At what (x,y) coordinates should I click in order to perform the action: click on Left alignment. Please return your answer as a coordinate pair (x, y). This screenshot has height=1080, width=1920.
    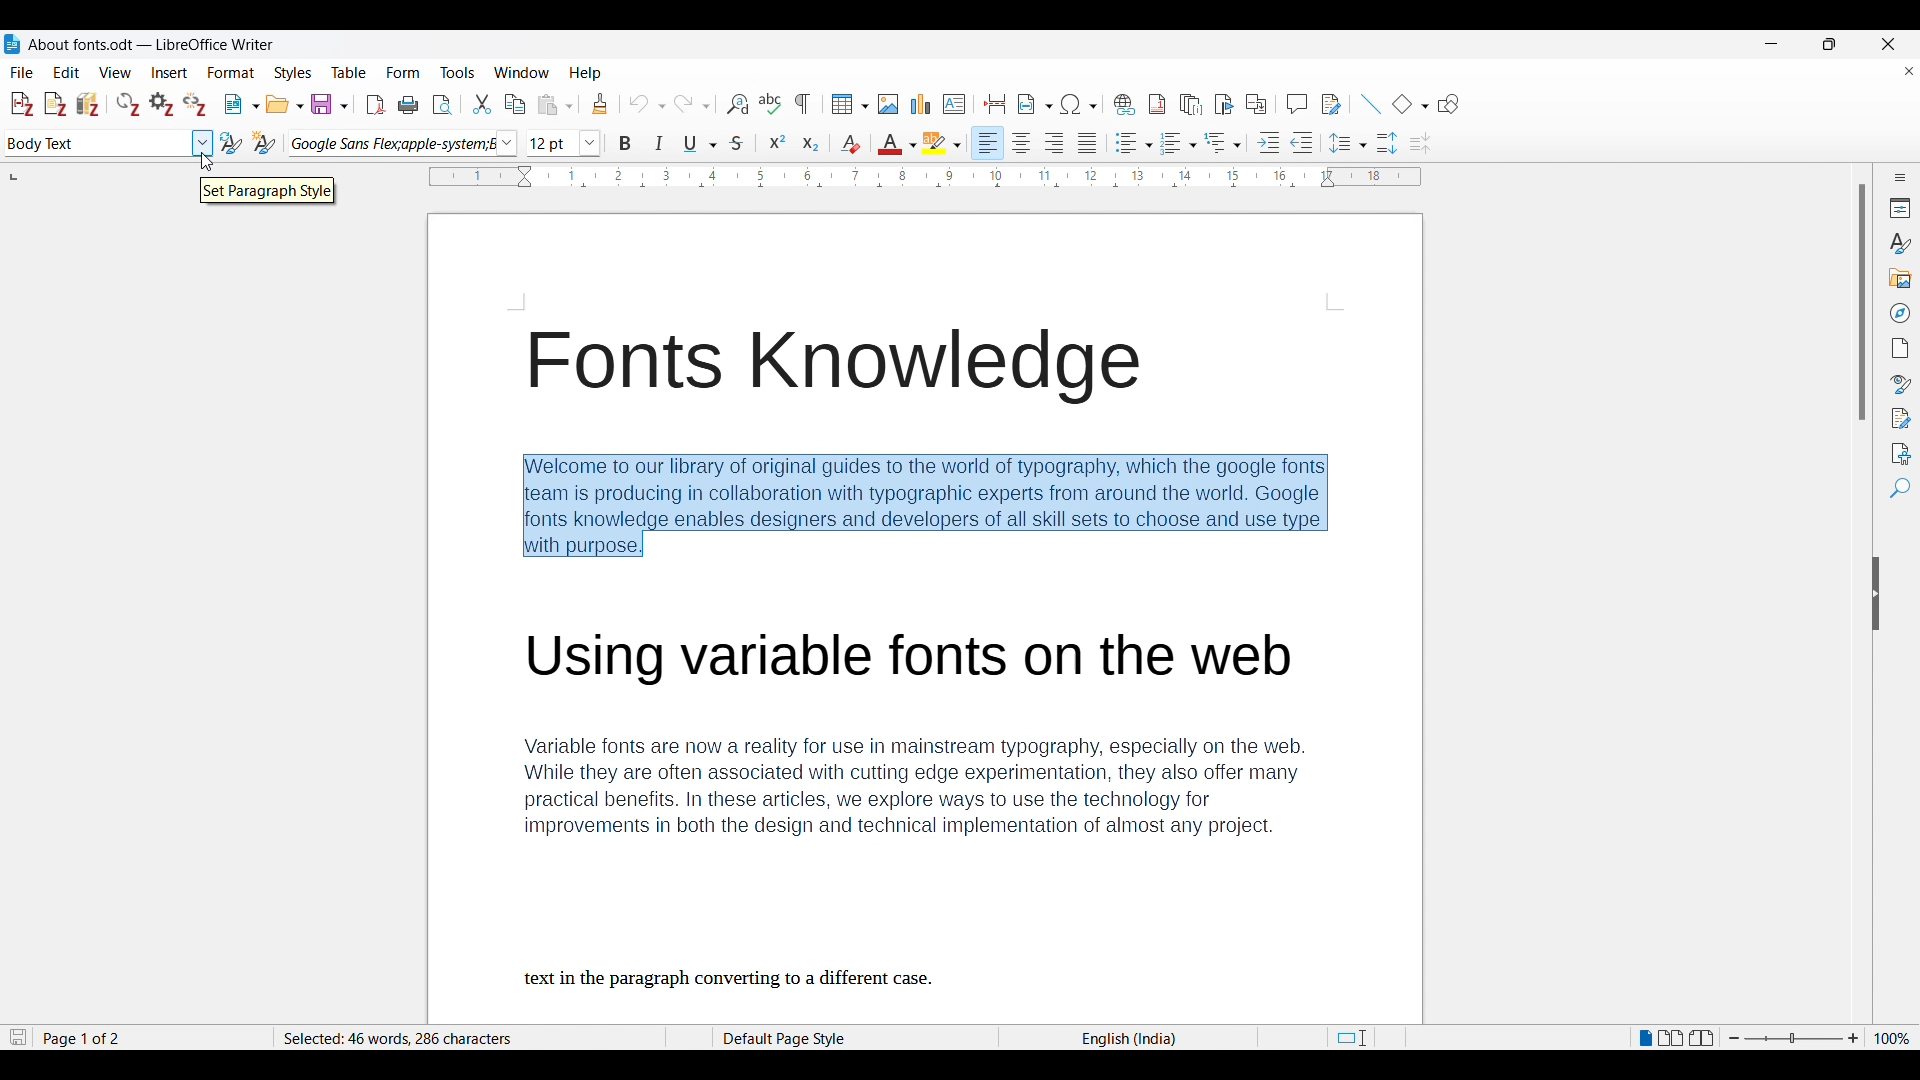
    Looking at the image, I should click on (987, 143).